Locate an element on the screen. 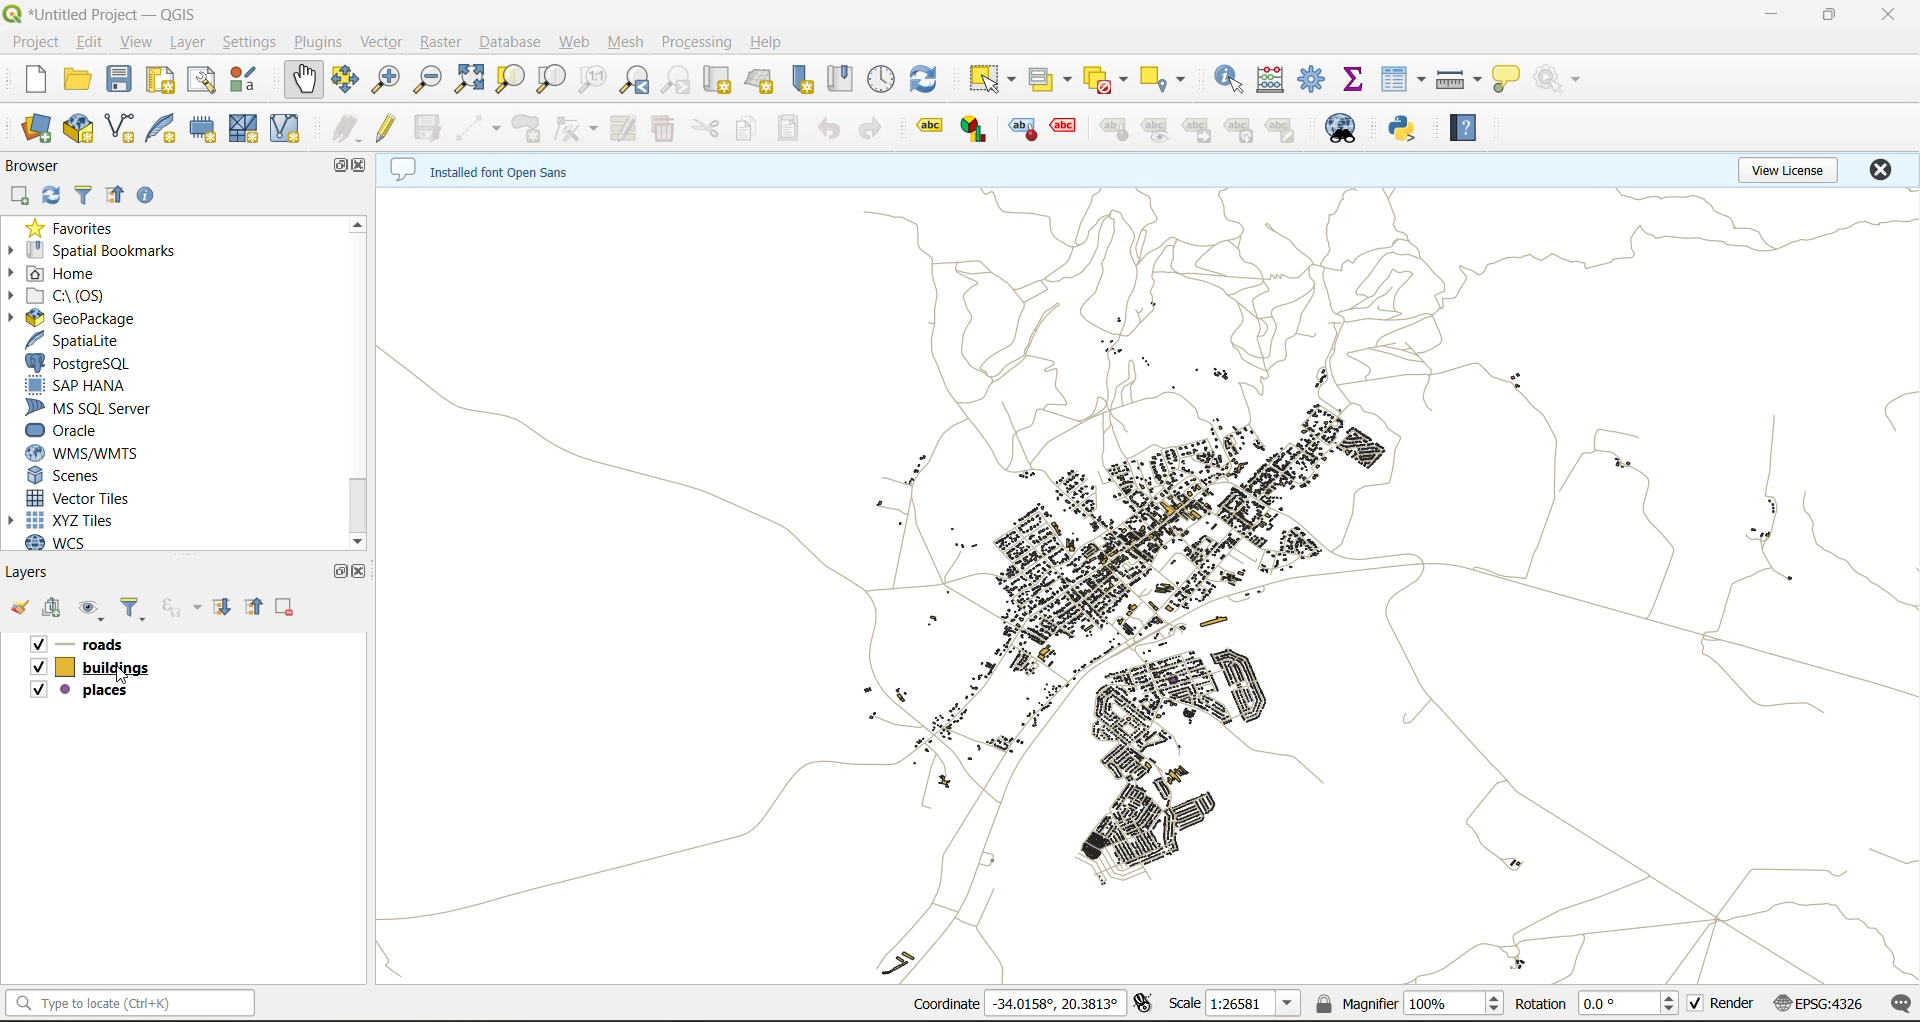 The height and width of the screenshot is (1022, 1920). attribute table is located at coordinates (1404, 79).